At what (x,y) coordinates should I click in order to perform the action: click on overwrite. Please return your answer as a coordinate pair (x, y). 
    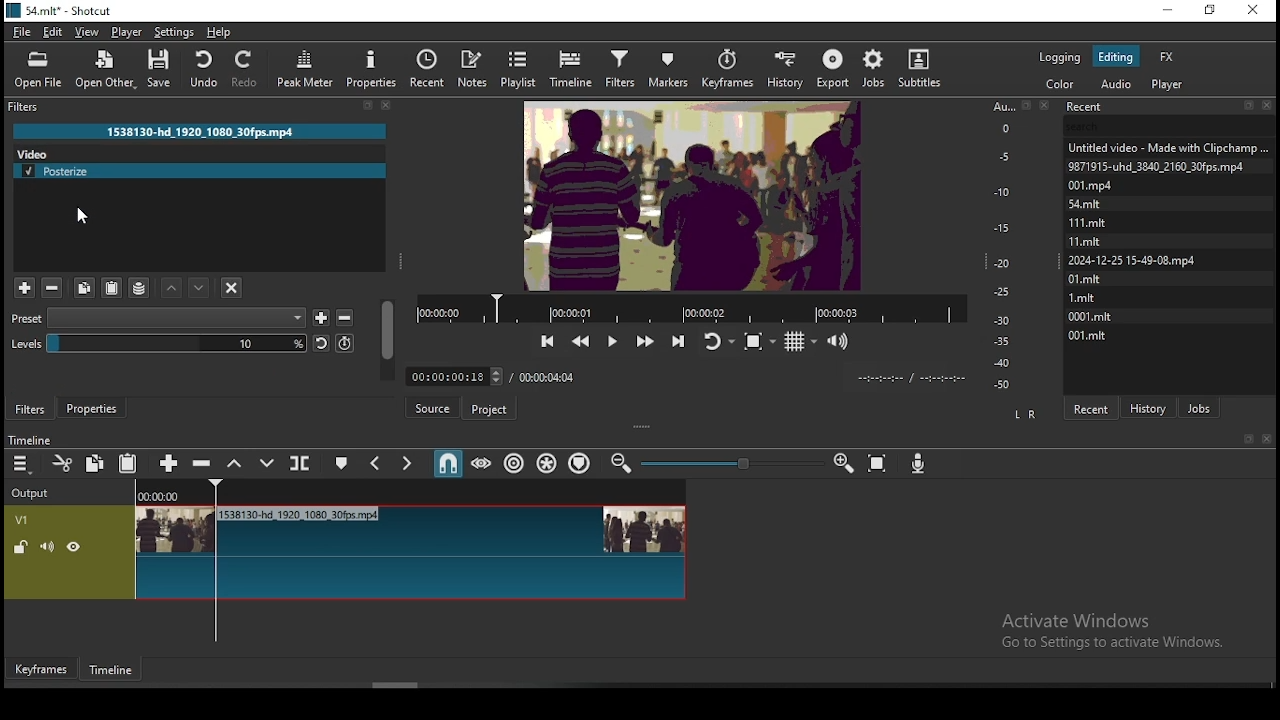
    Looking at the image, I should click on (267, 464).